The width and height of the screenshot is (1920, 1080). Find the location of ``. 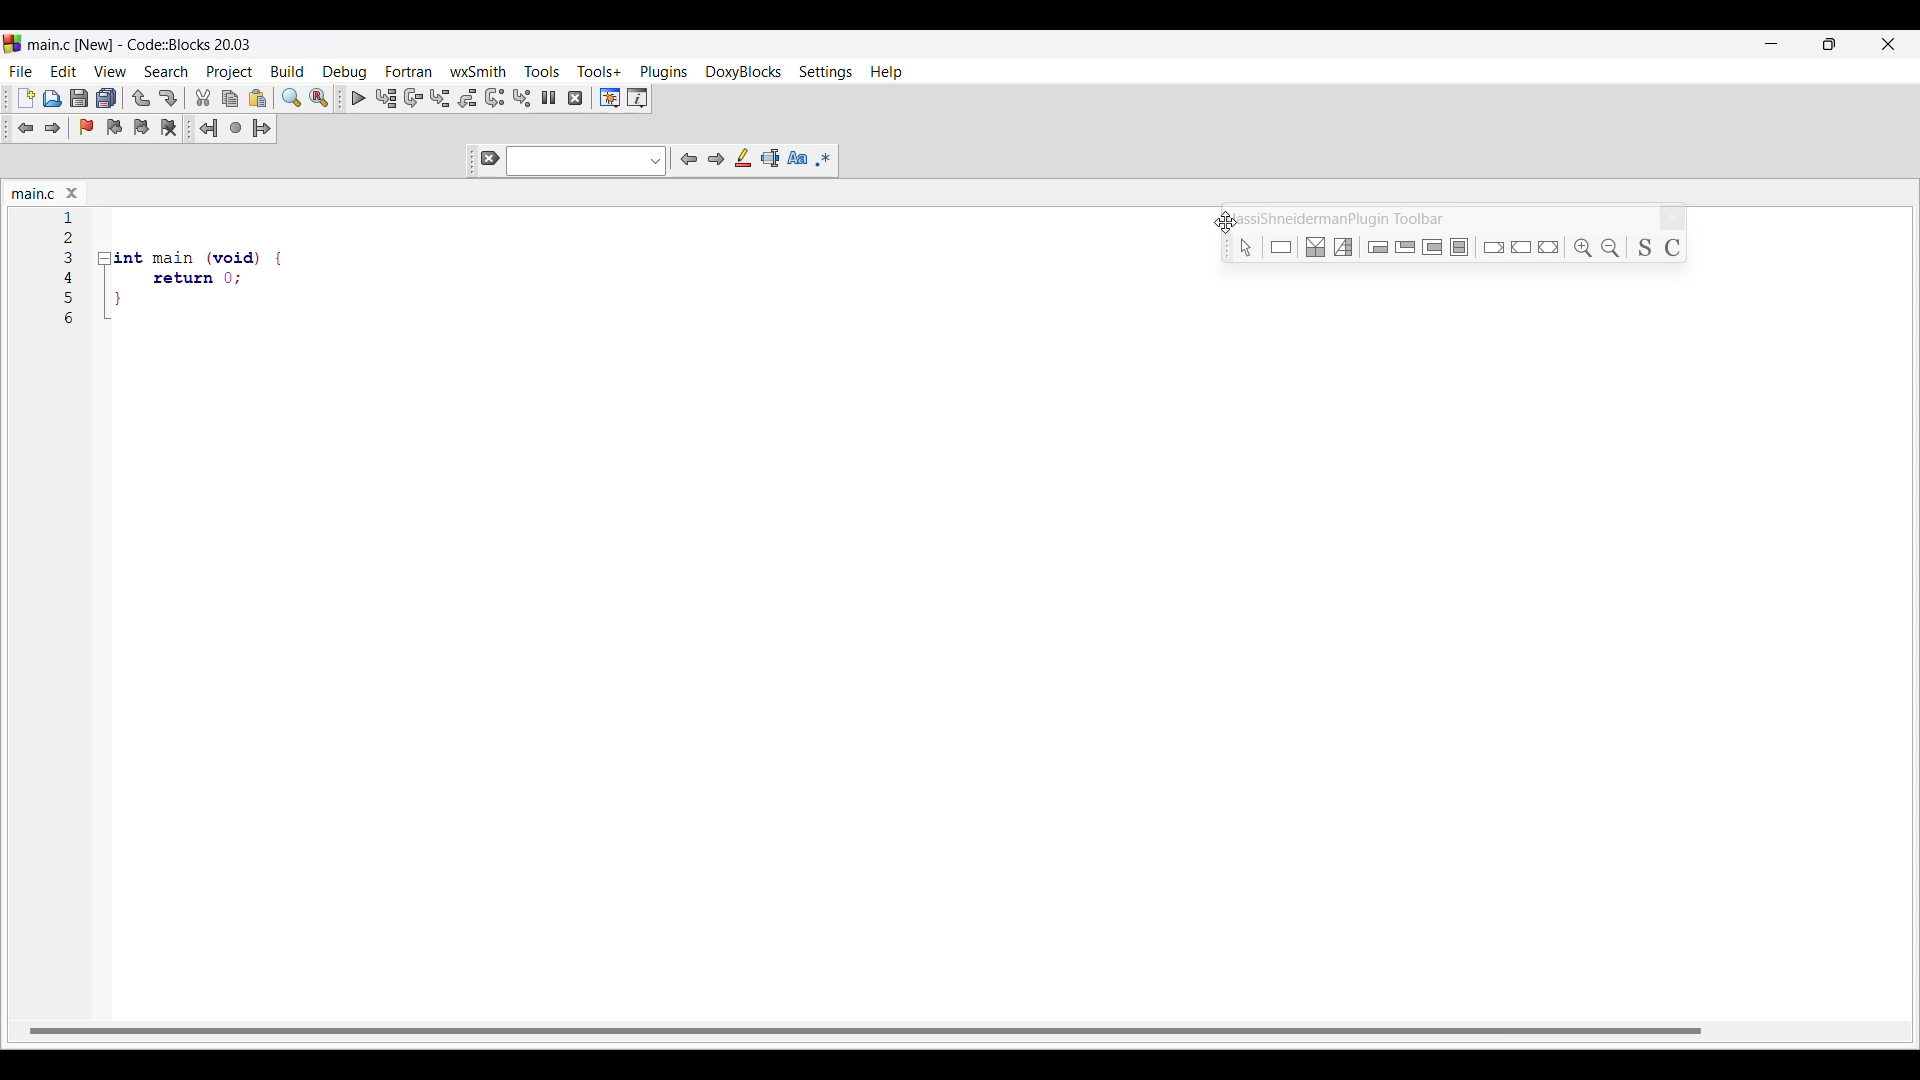

 is located at coordinates (1644, 247).